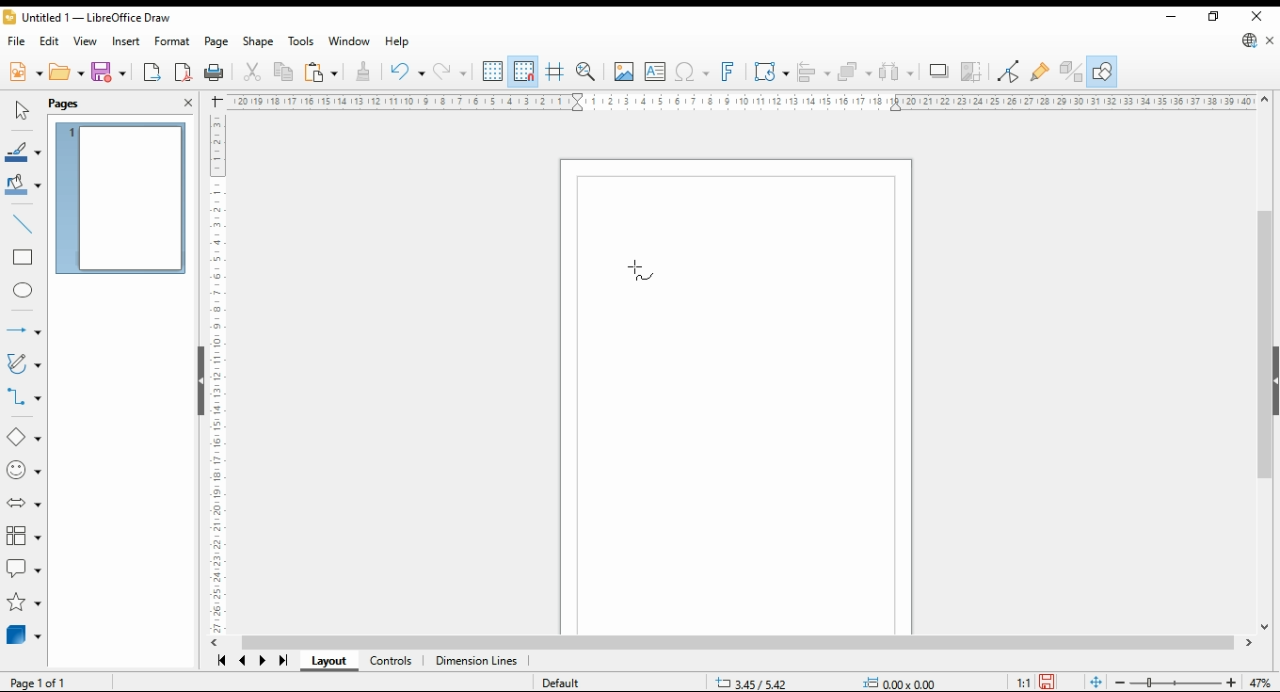 Image resolution: width=1280 pixels, height=692 pixels. Describe the element at coordinates (690, 73) in the screenshot. I see `insert special character` at that location.